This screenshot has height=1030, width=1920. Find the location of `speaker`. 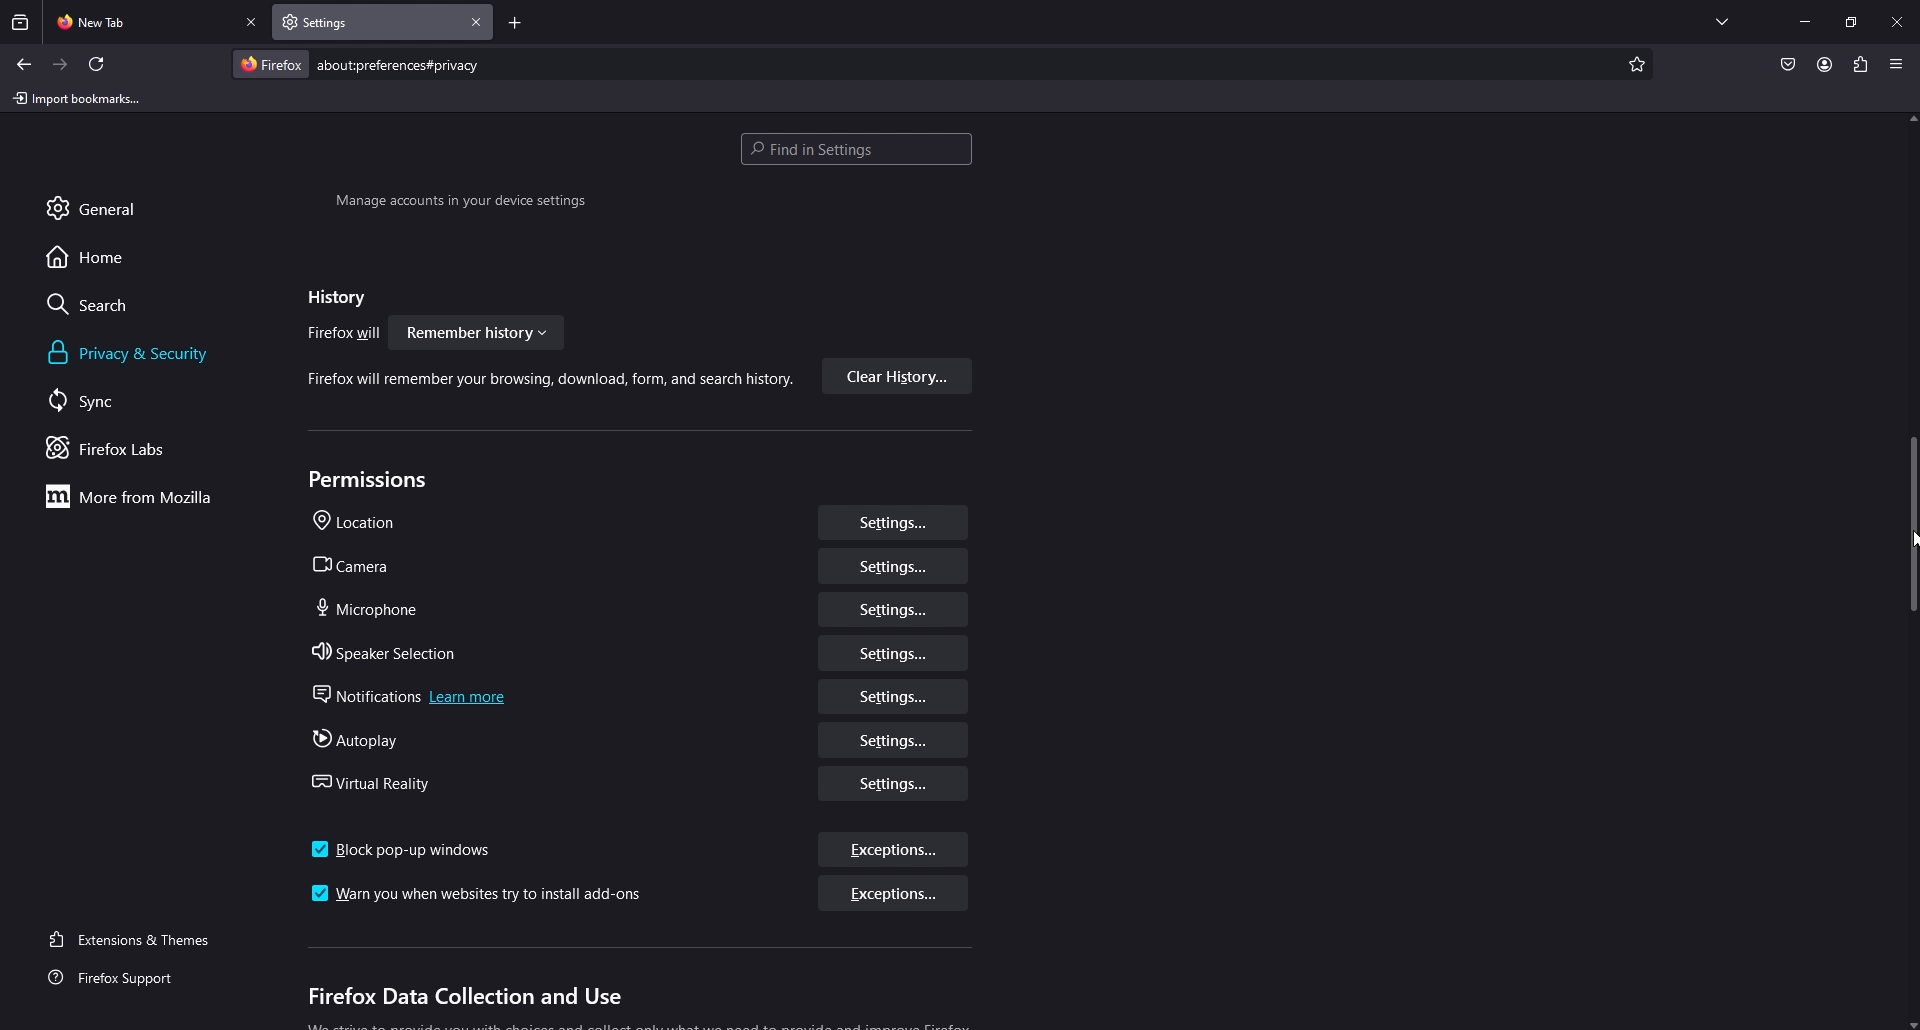

speaker is located at coordinates (390, 653).